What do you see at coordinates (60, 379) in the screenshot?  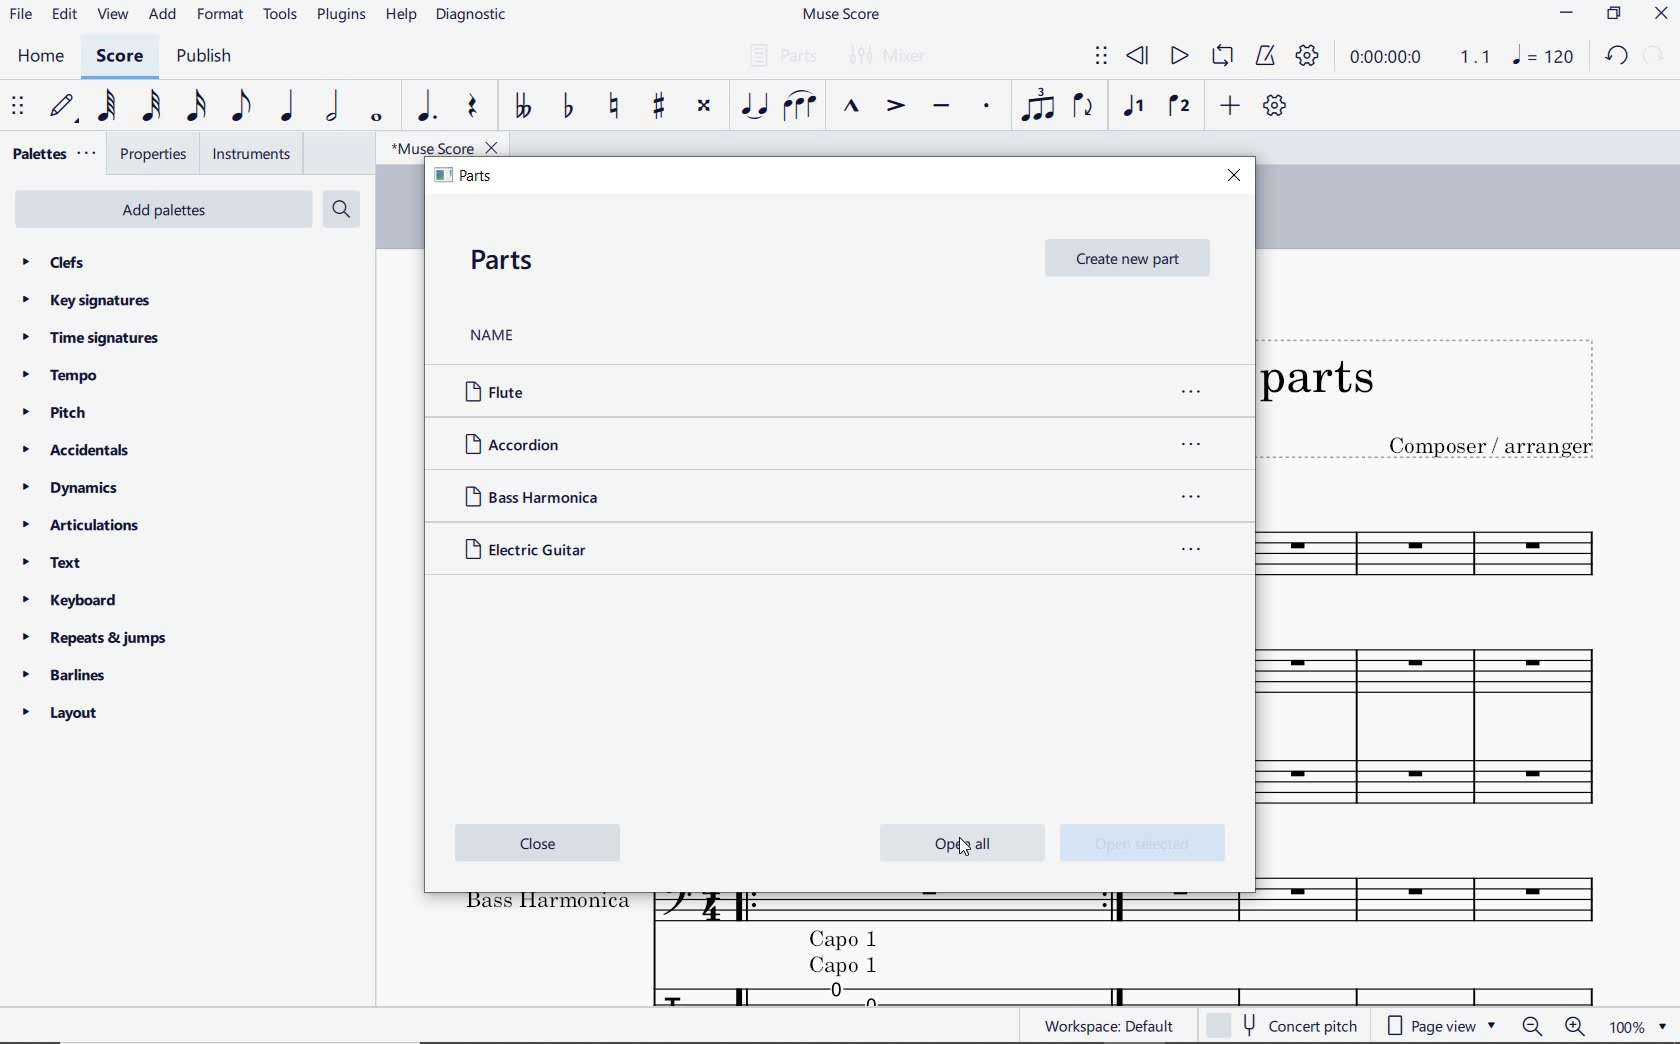 I see `tempo` at bounding box center [60, 379].